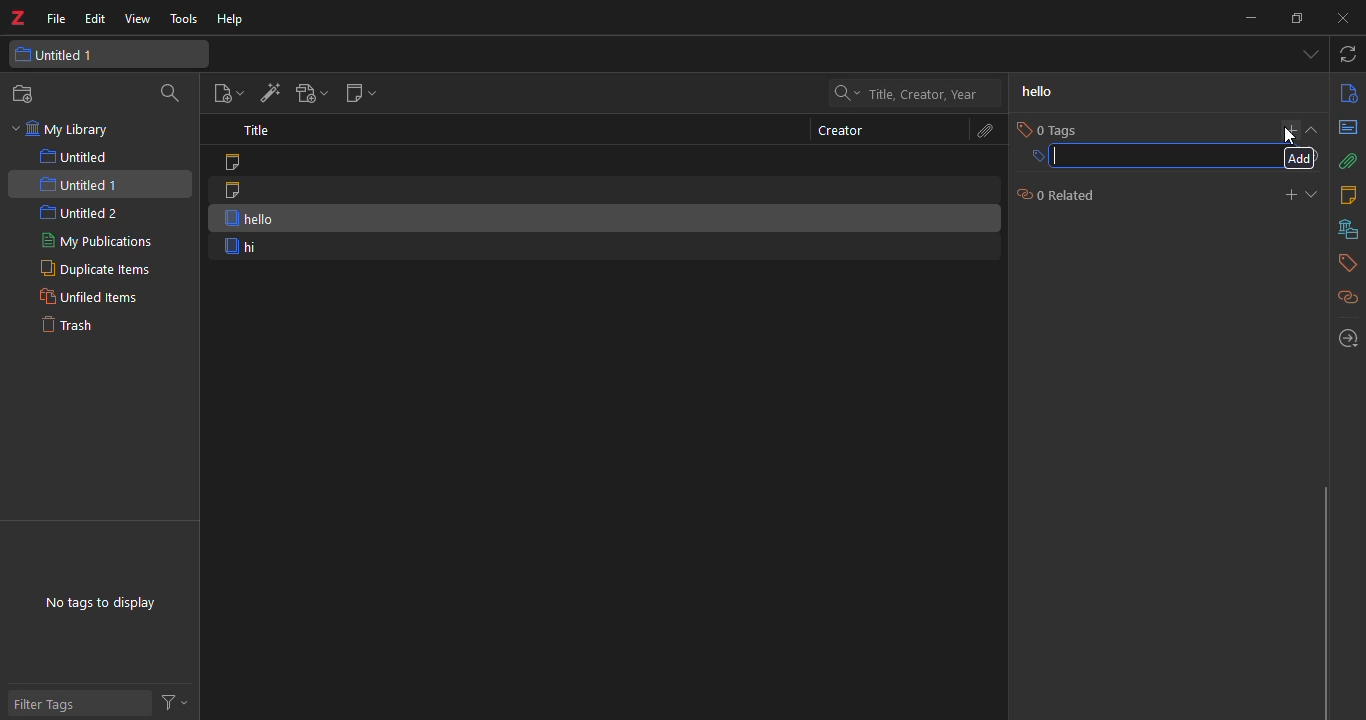 The height and width of the screenshot is (720, 1366). Describe the element at coordinates (1291, 134) in the screenshot. I see `cursor` at that location.